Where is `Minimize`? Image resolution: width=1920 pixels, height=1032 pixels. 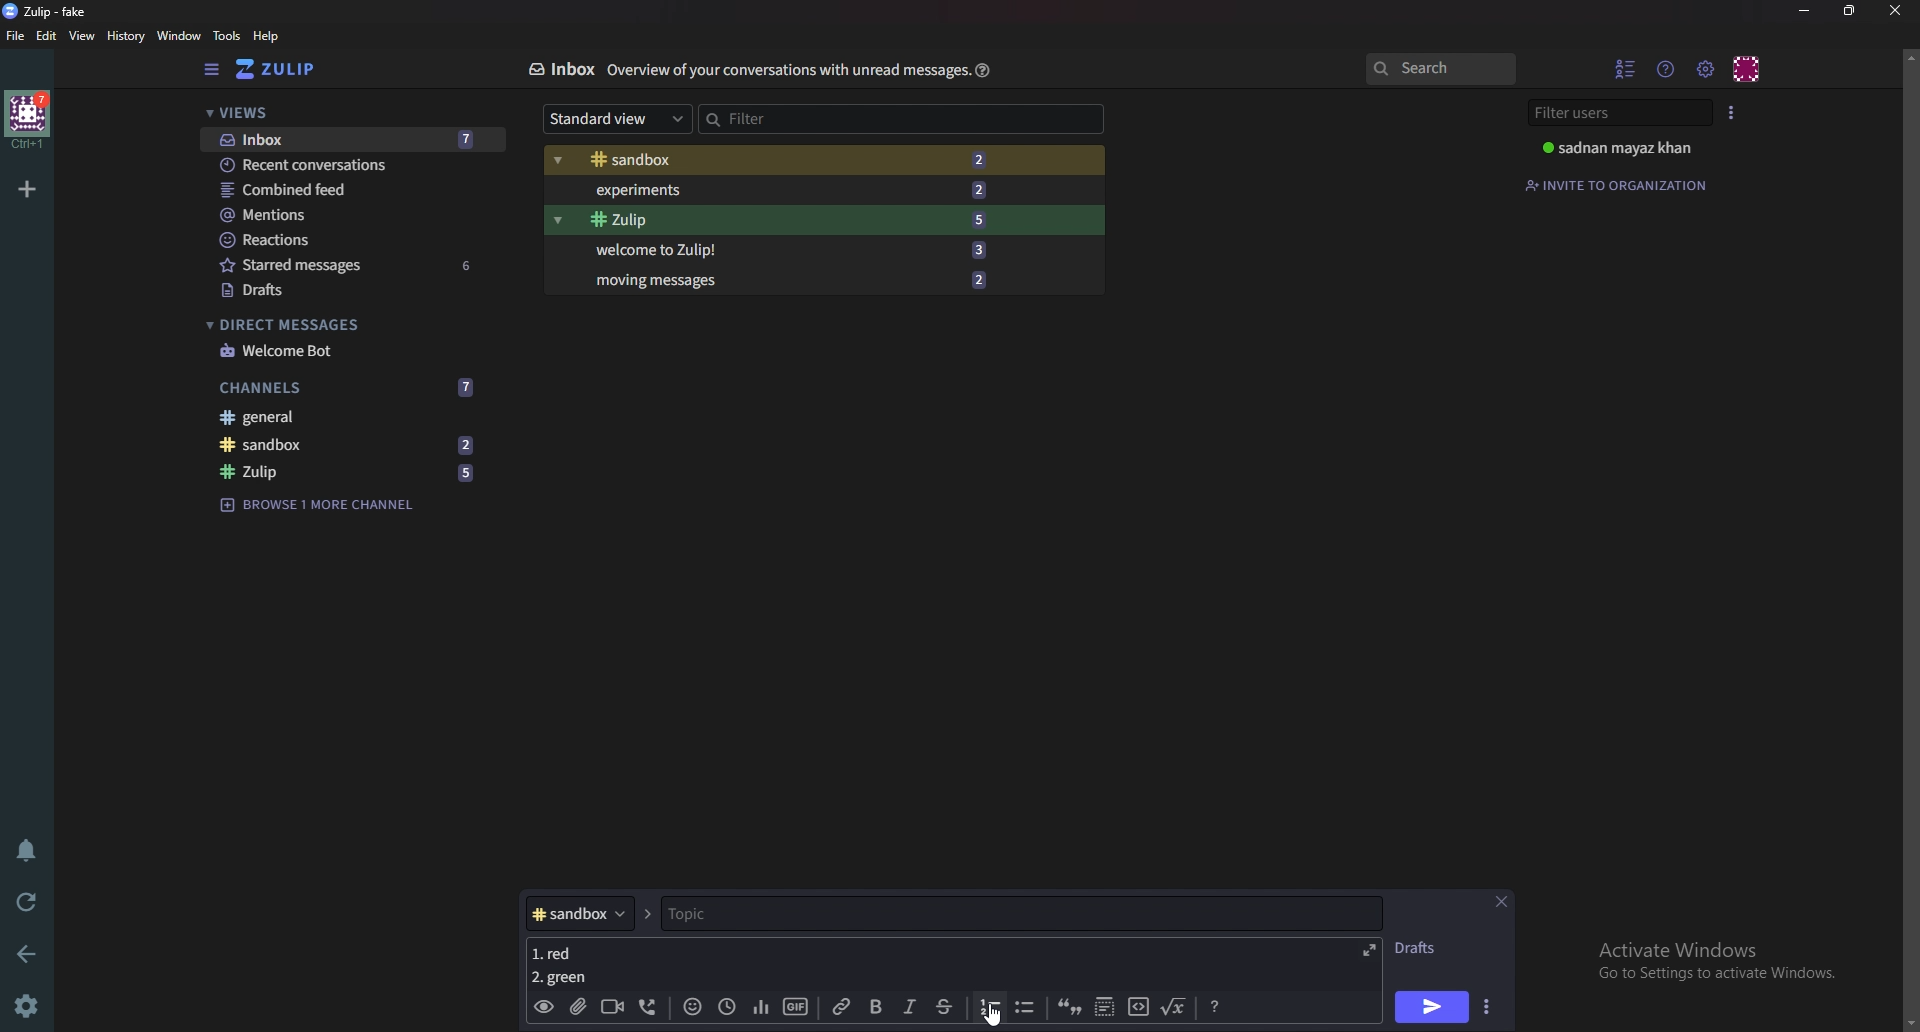
Minimize is located at coordinates (1806, 10).